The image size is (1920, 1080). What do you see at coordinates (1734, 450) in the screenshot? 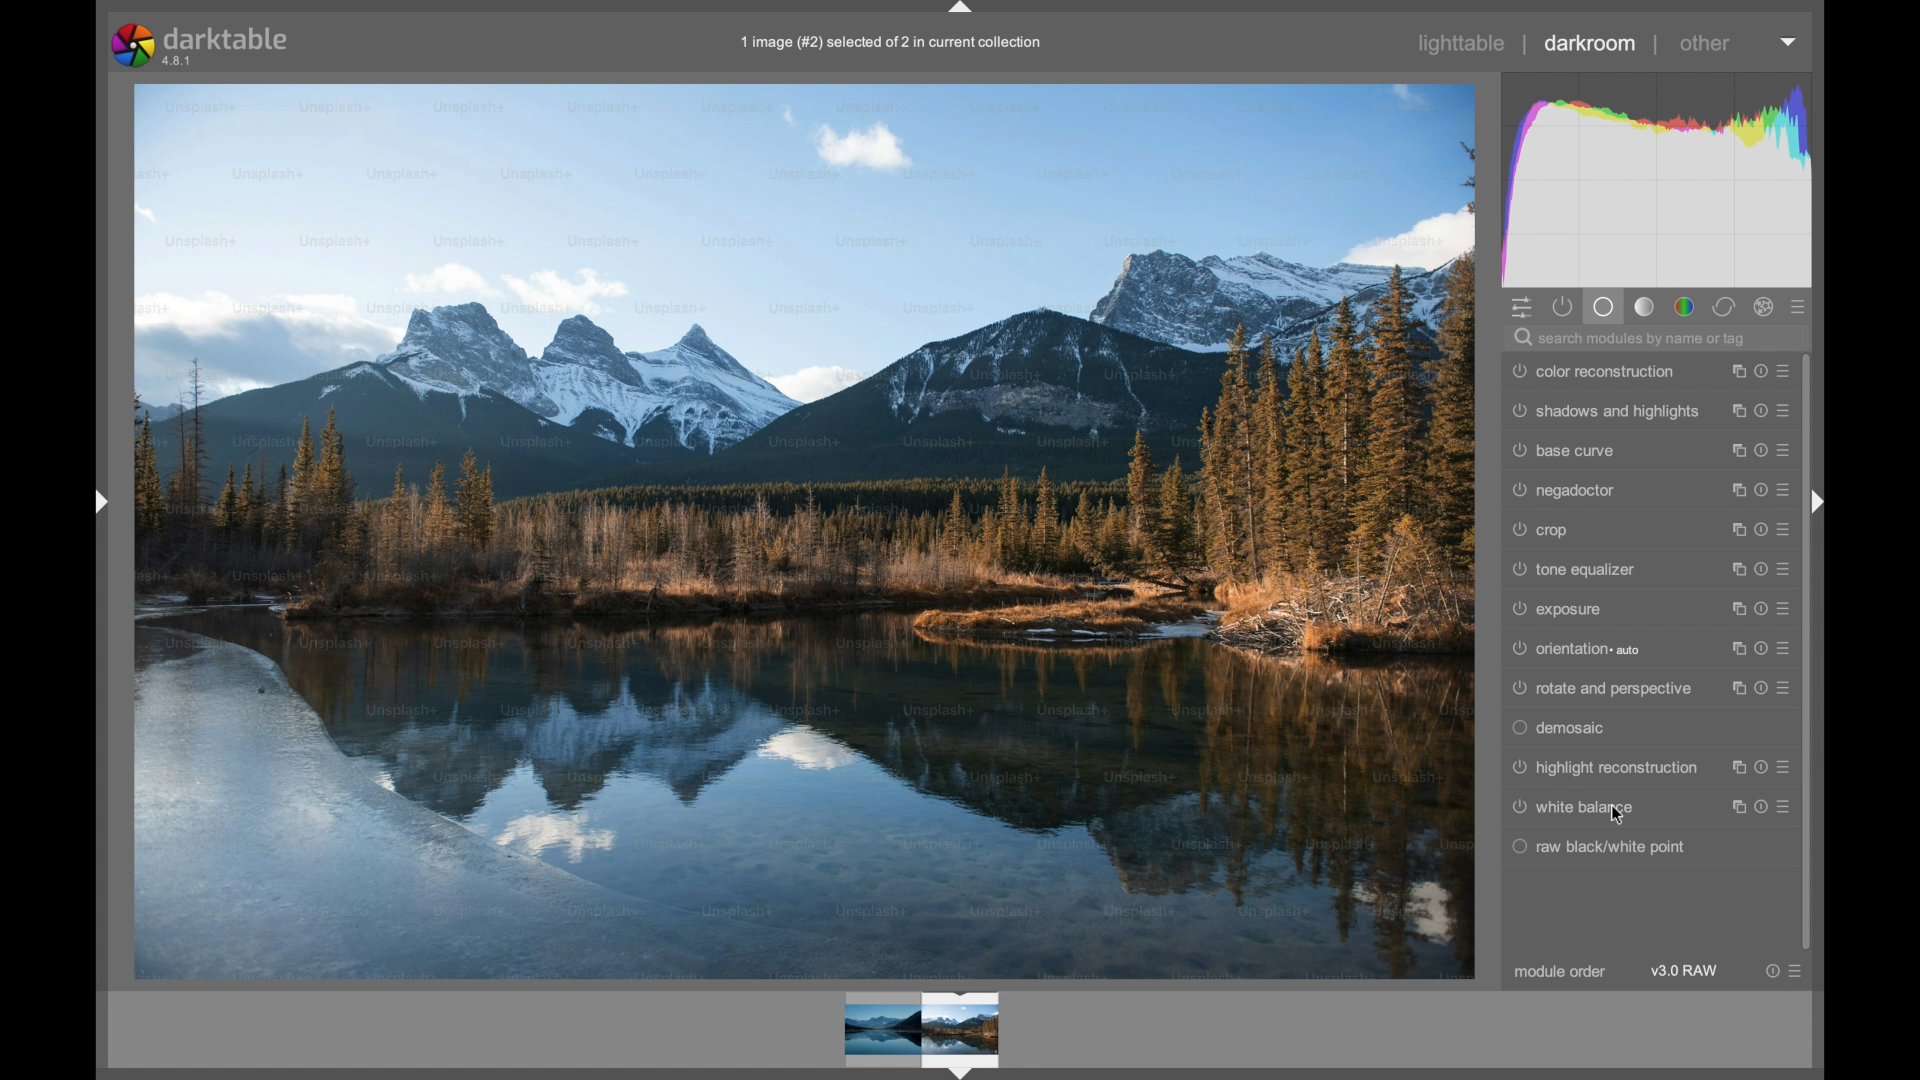
I see `instance` at bounding box center [1734, 450].